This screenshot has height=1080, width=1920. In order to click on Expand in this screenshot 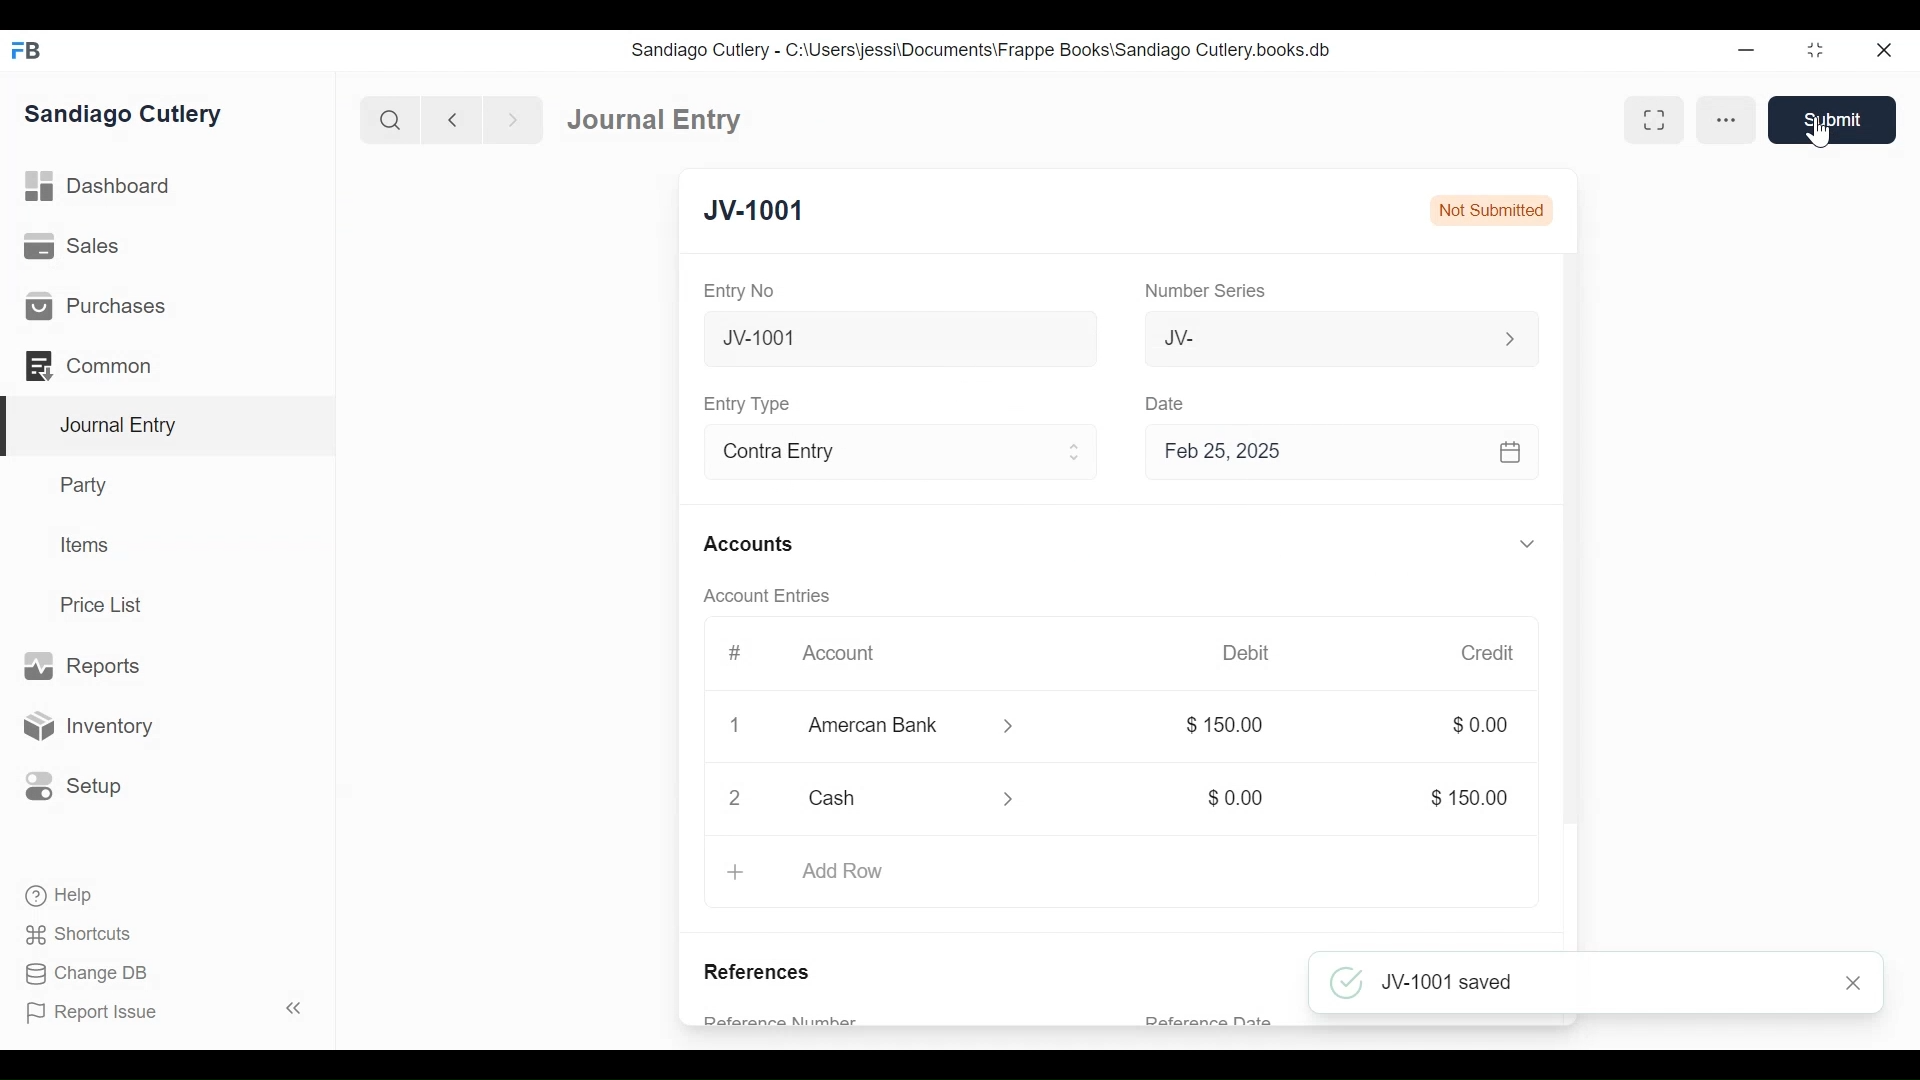, I will do `click(1527, 899)`.